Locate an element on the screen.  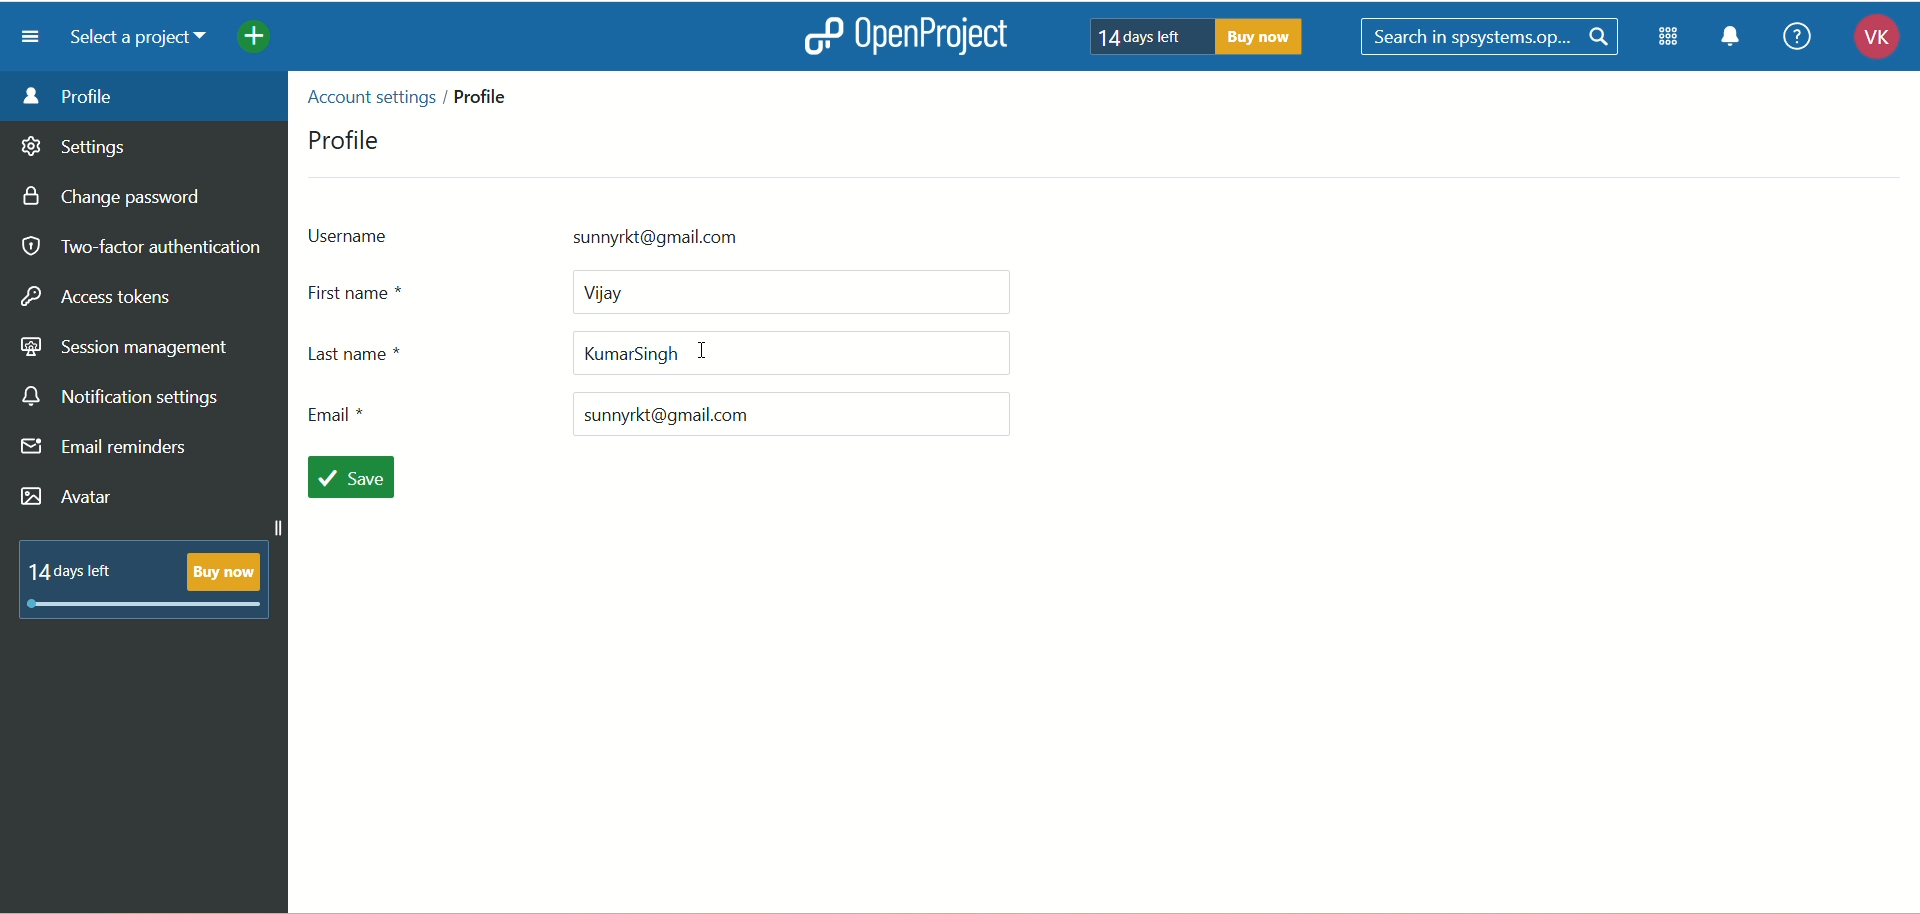
avatar is located at coordinates (68, 497).